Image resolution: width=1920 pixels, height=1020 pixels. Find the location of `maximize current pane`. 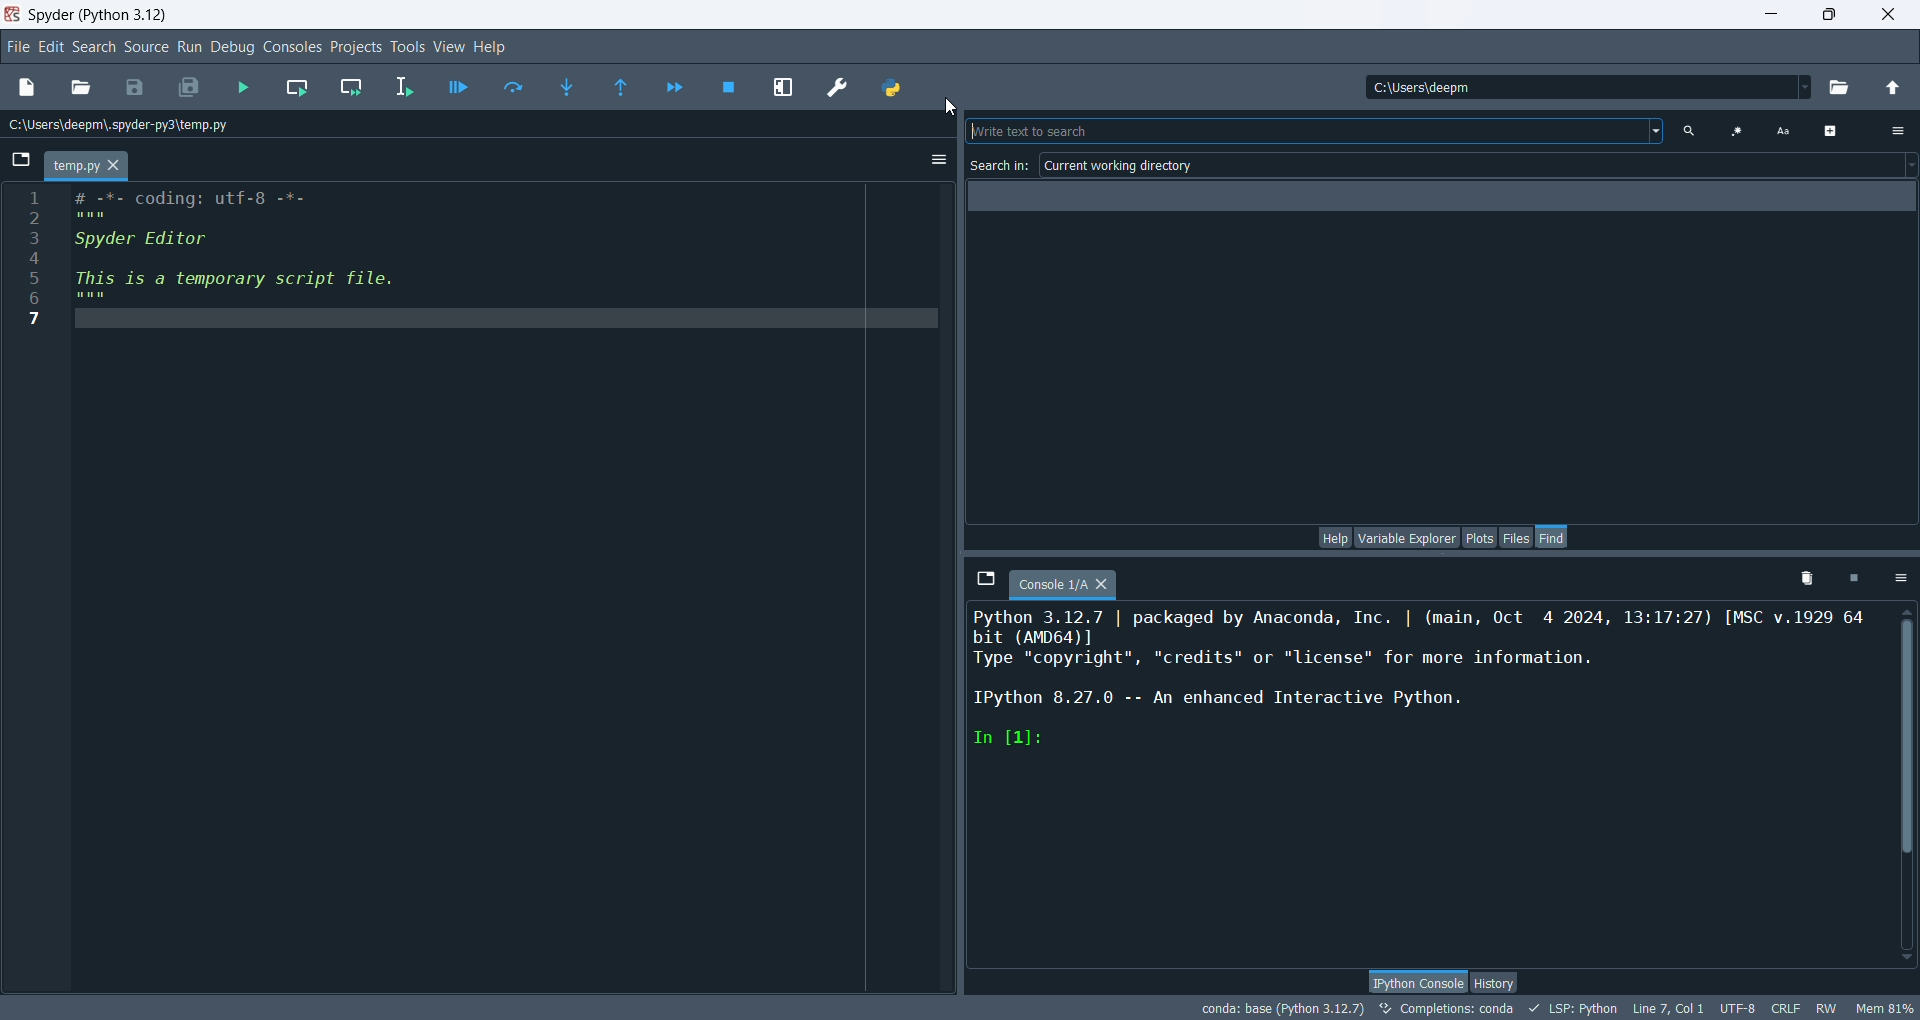

maximize current pane is located at coordinates (782, 88).